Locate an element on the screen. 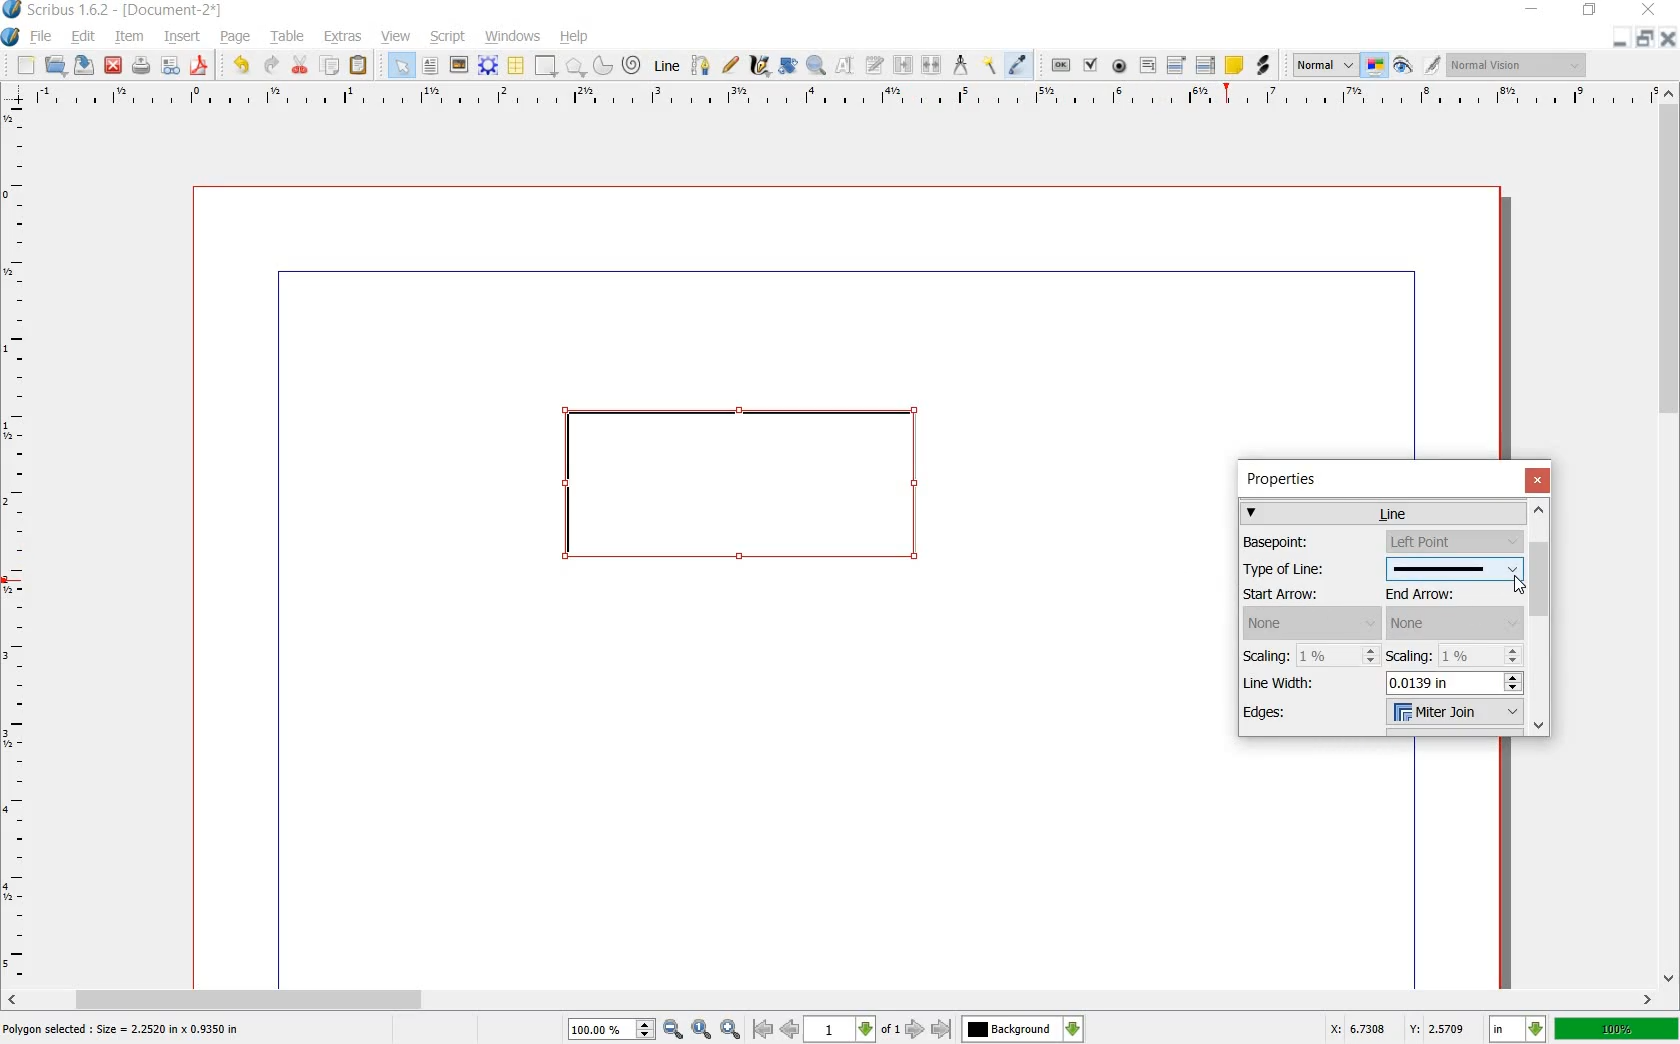 The image size is (1680, 1044). SCROLLBAR is located at coordinates (830, 1000).